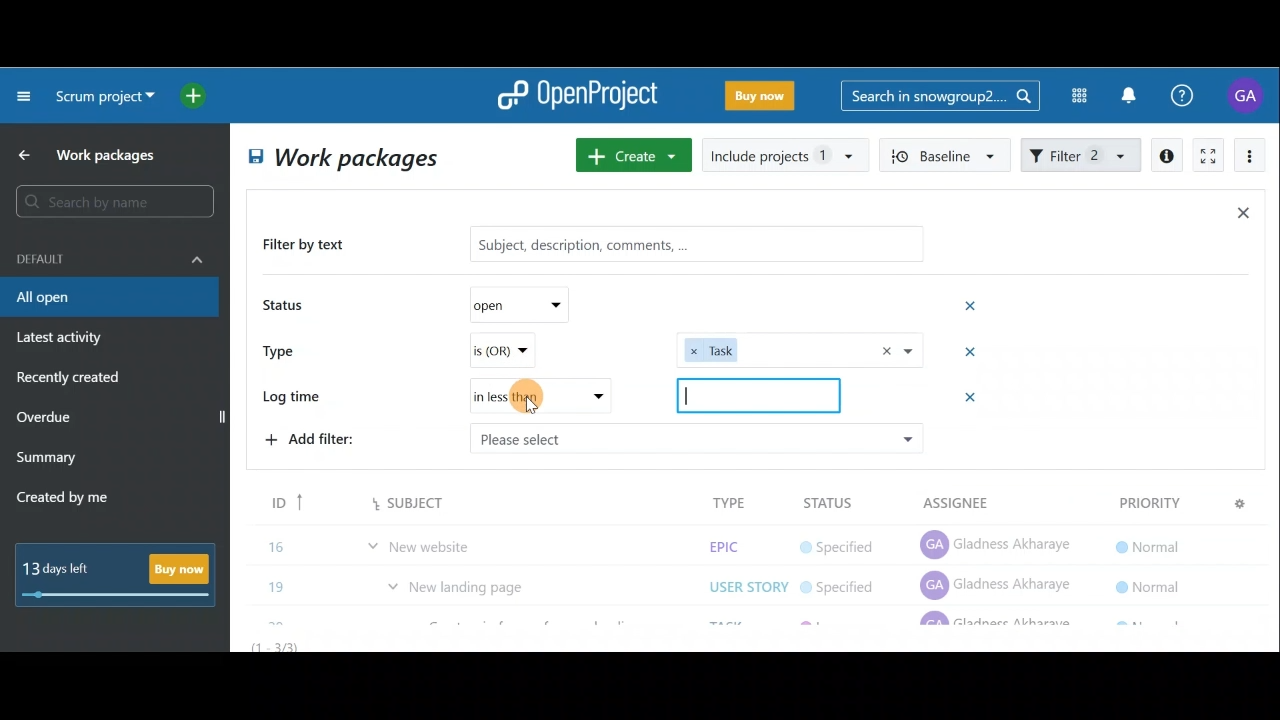  I want to click on Collapse project menu, so click(25, 95).